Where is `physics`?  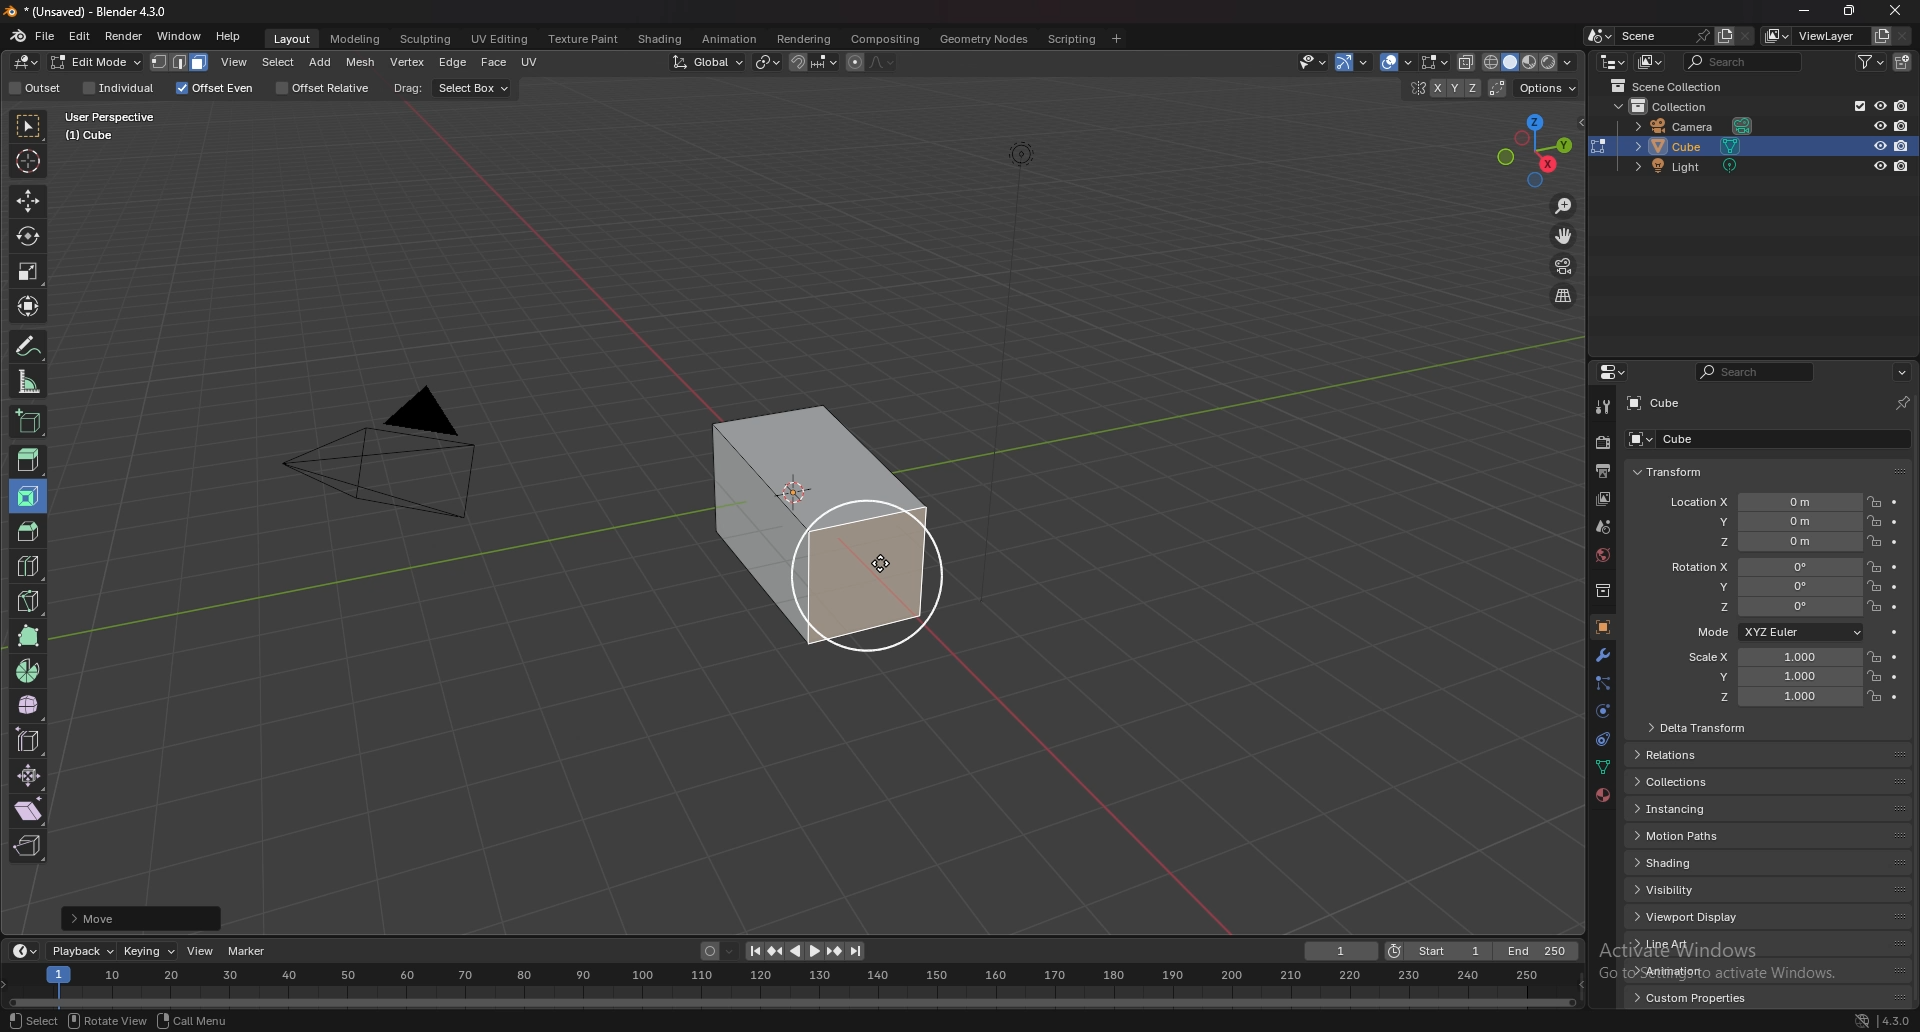 physics is located at coordinates (1602, 712).